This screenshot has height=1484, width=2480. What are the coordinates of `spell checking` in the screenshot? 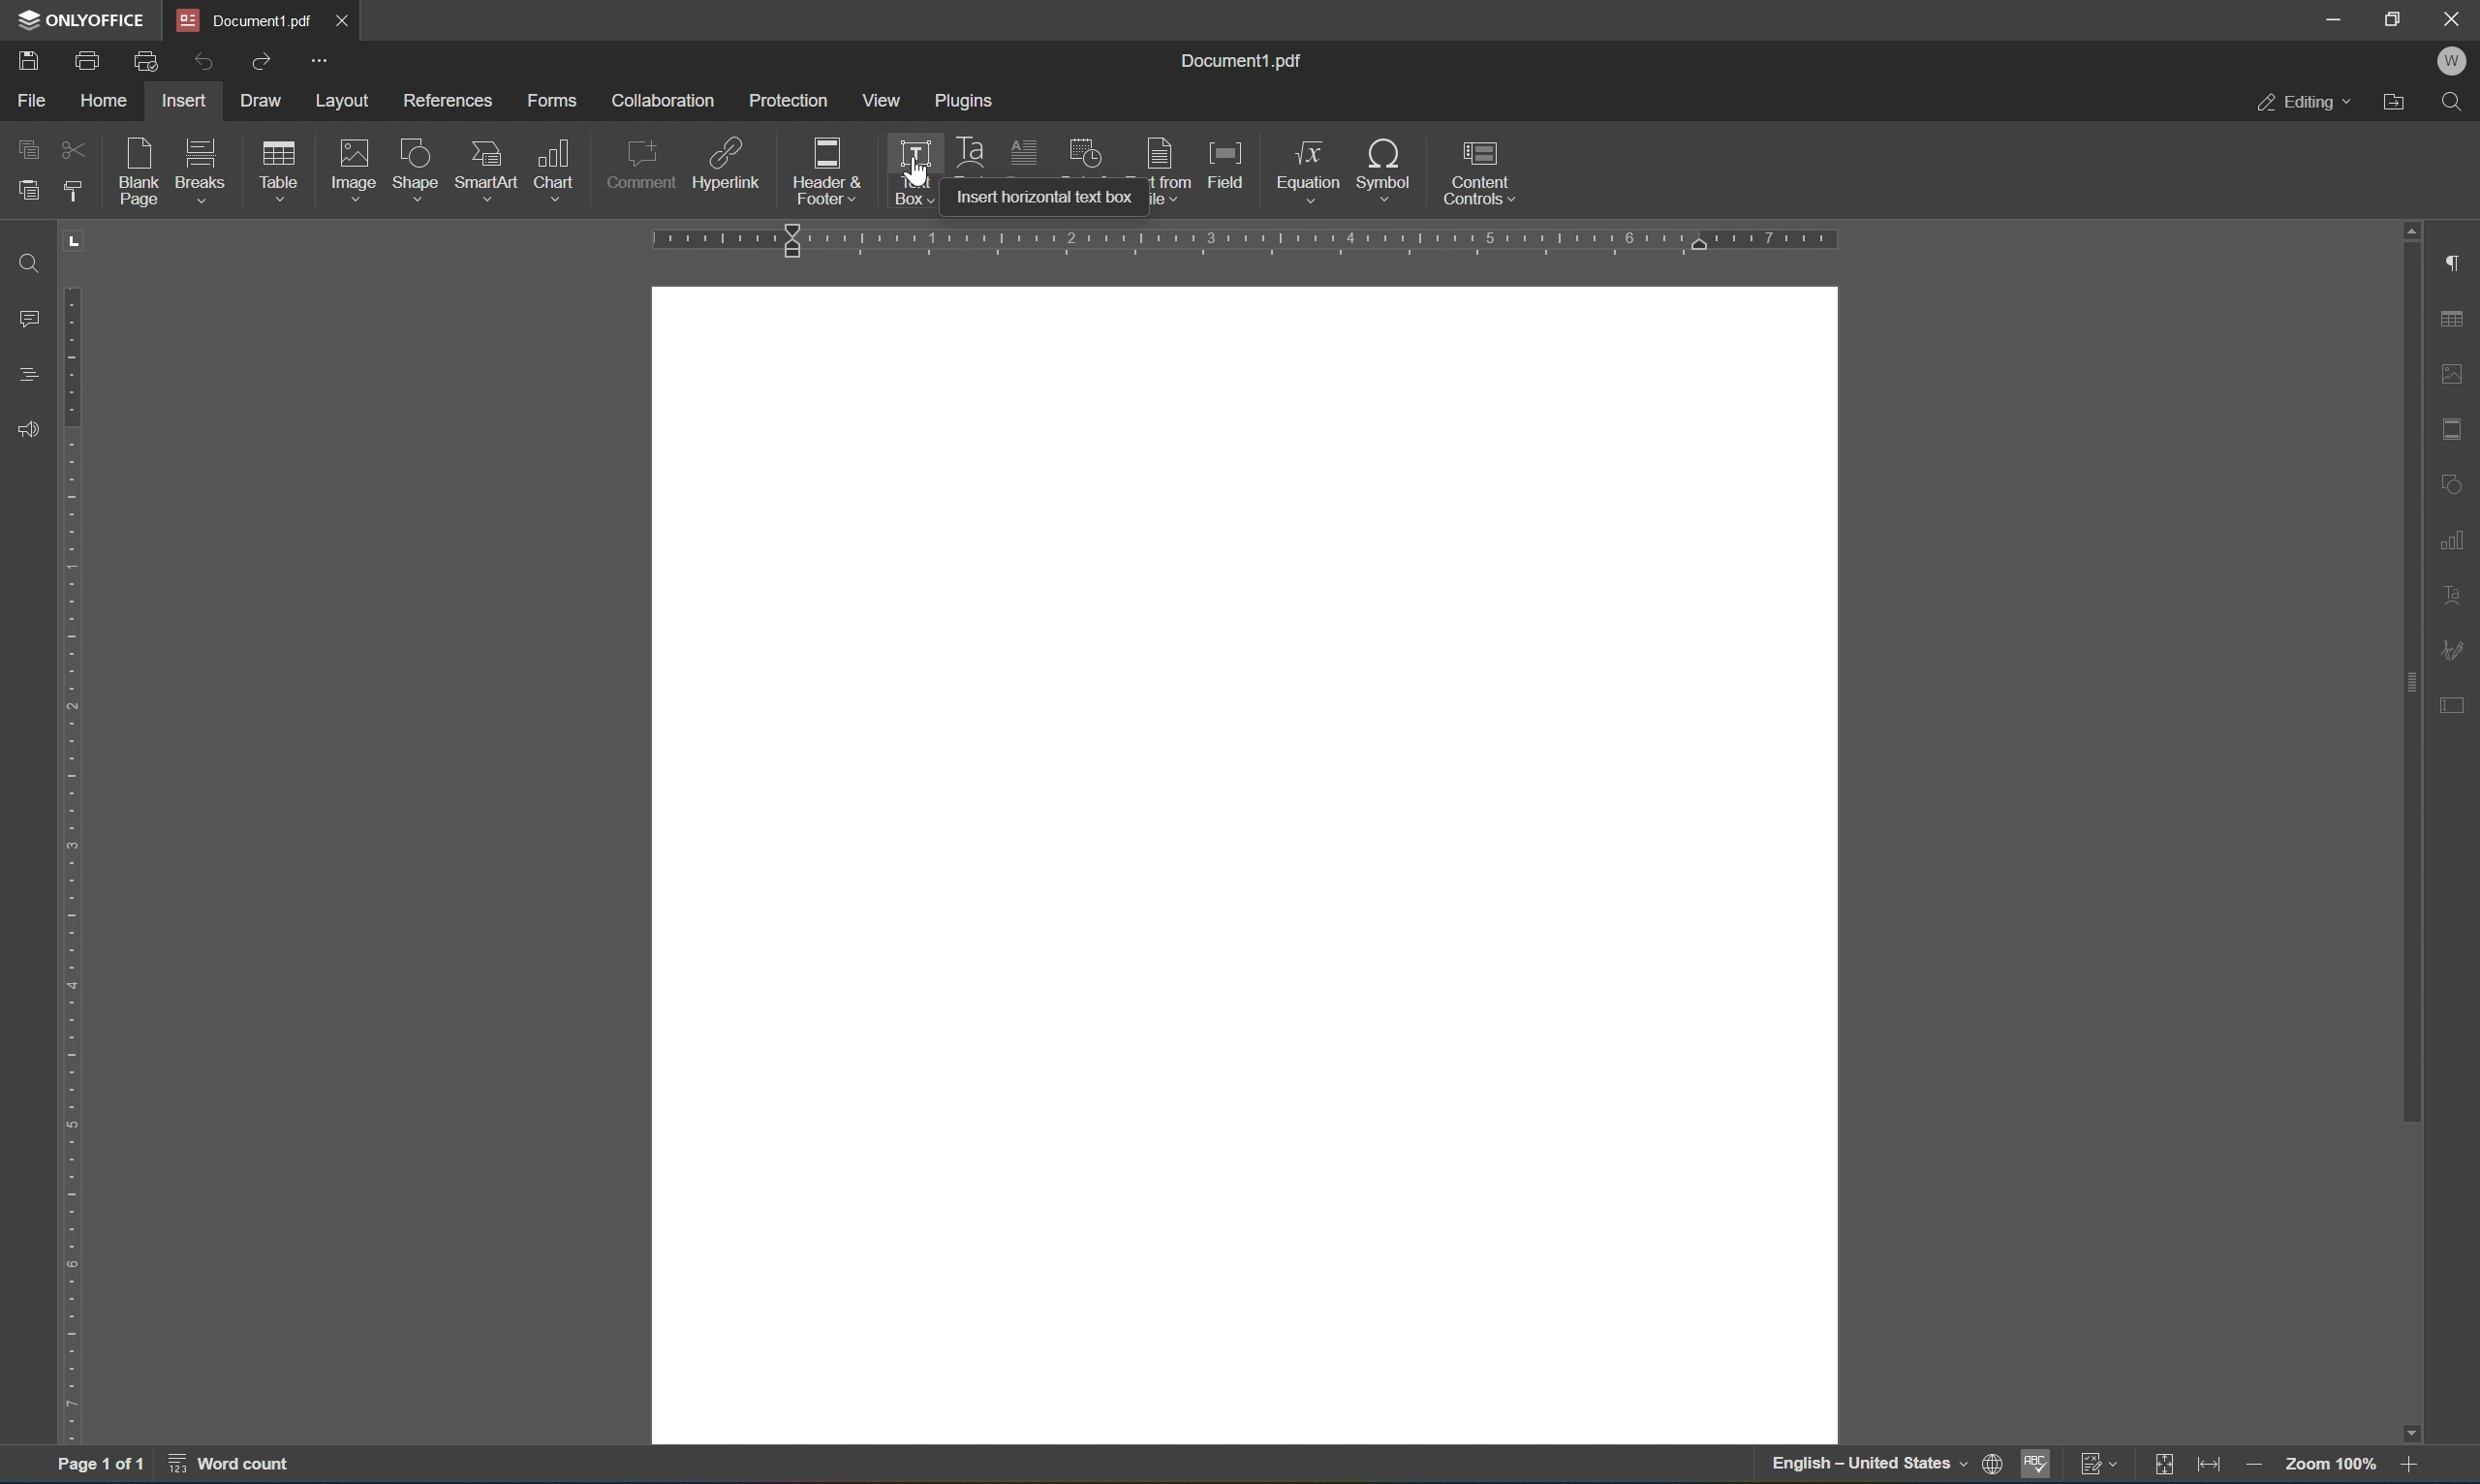 It's located at (2040, 1463).